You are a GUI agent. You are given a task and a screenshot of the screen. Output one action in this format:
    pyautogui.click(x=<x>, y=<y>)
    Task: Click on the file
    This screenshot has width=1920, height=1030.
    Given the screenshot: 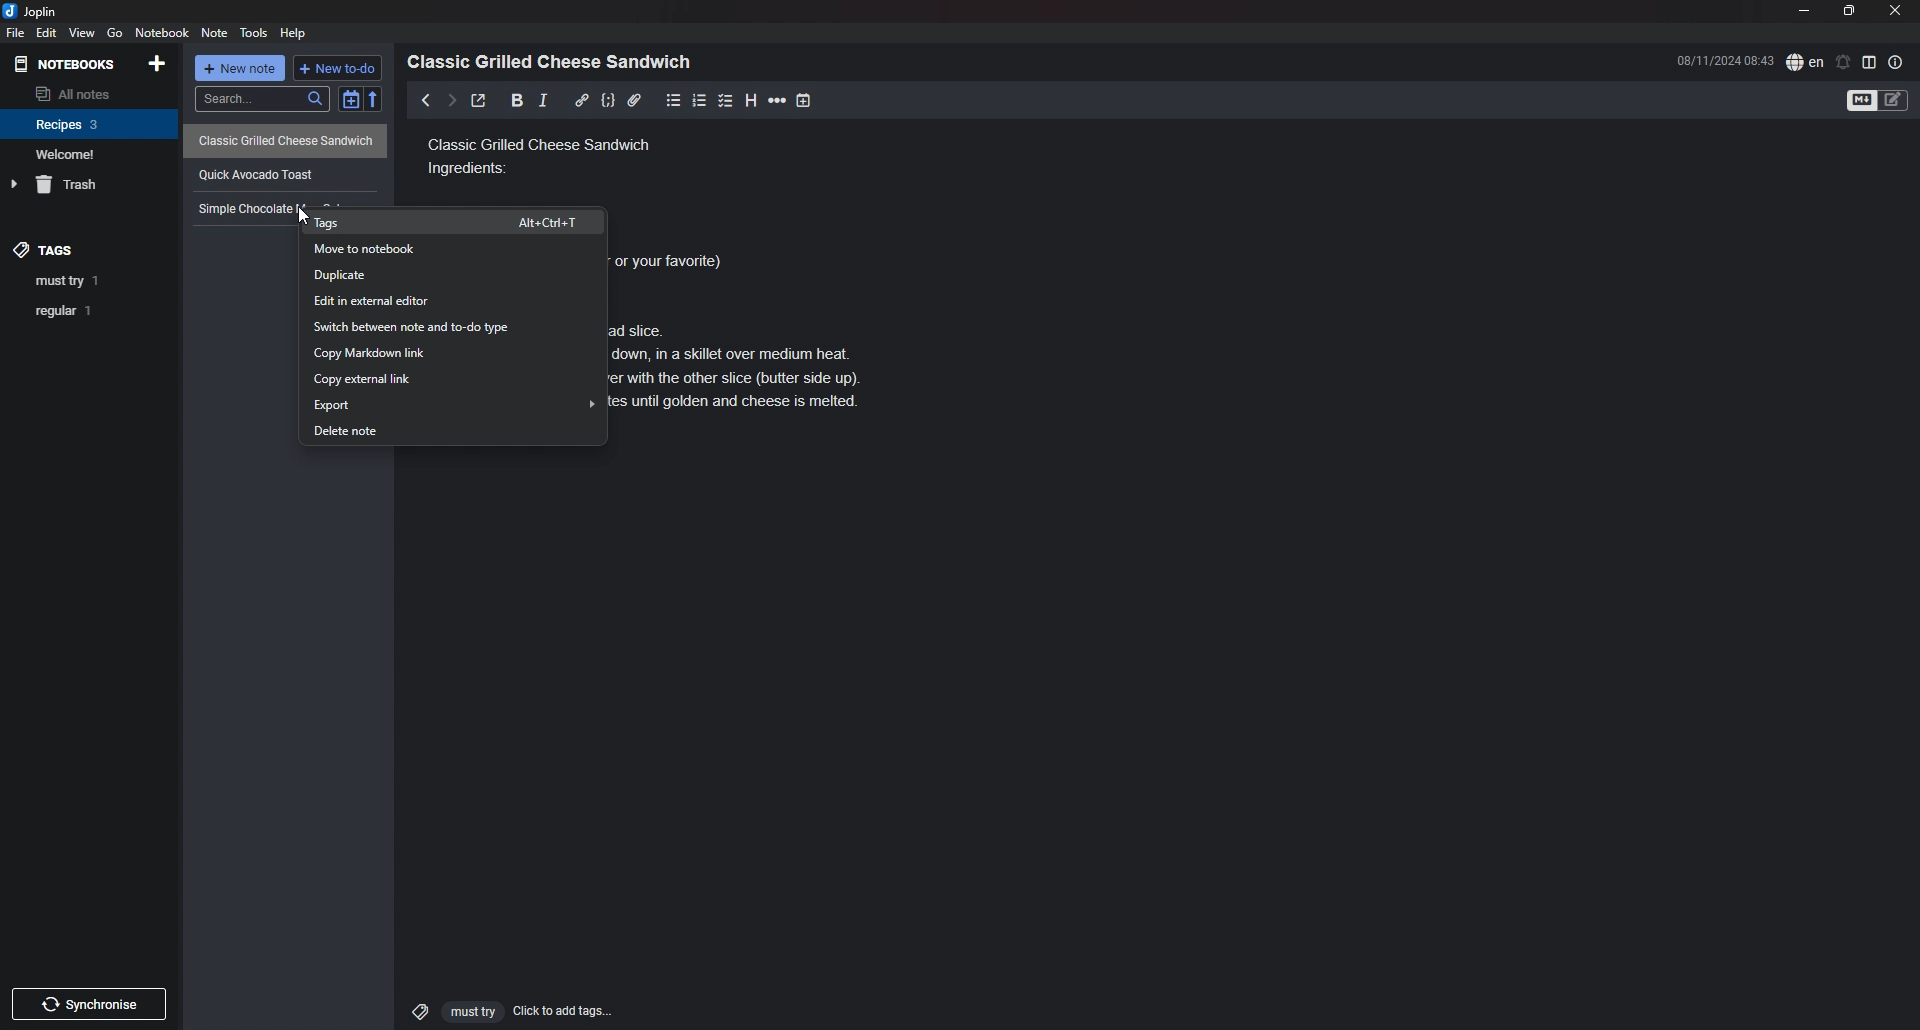 What is the action you would take?
    pyautogui.click(x=14, y=34)
    